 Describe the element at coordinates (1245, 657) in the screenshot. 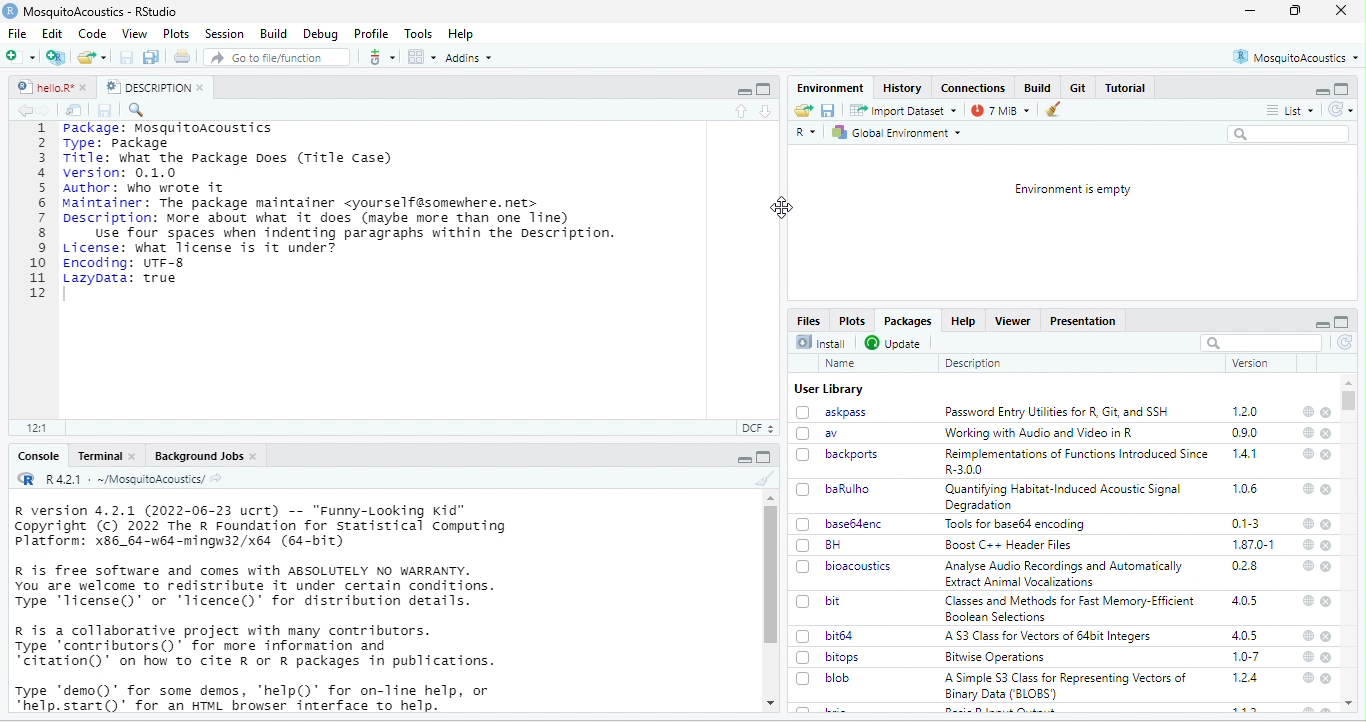

I see `1.0-7` at that location.